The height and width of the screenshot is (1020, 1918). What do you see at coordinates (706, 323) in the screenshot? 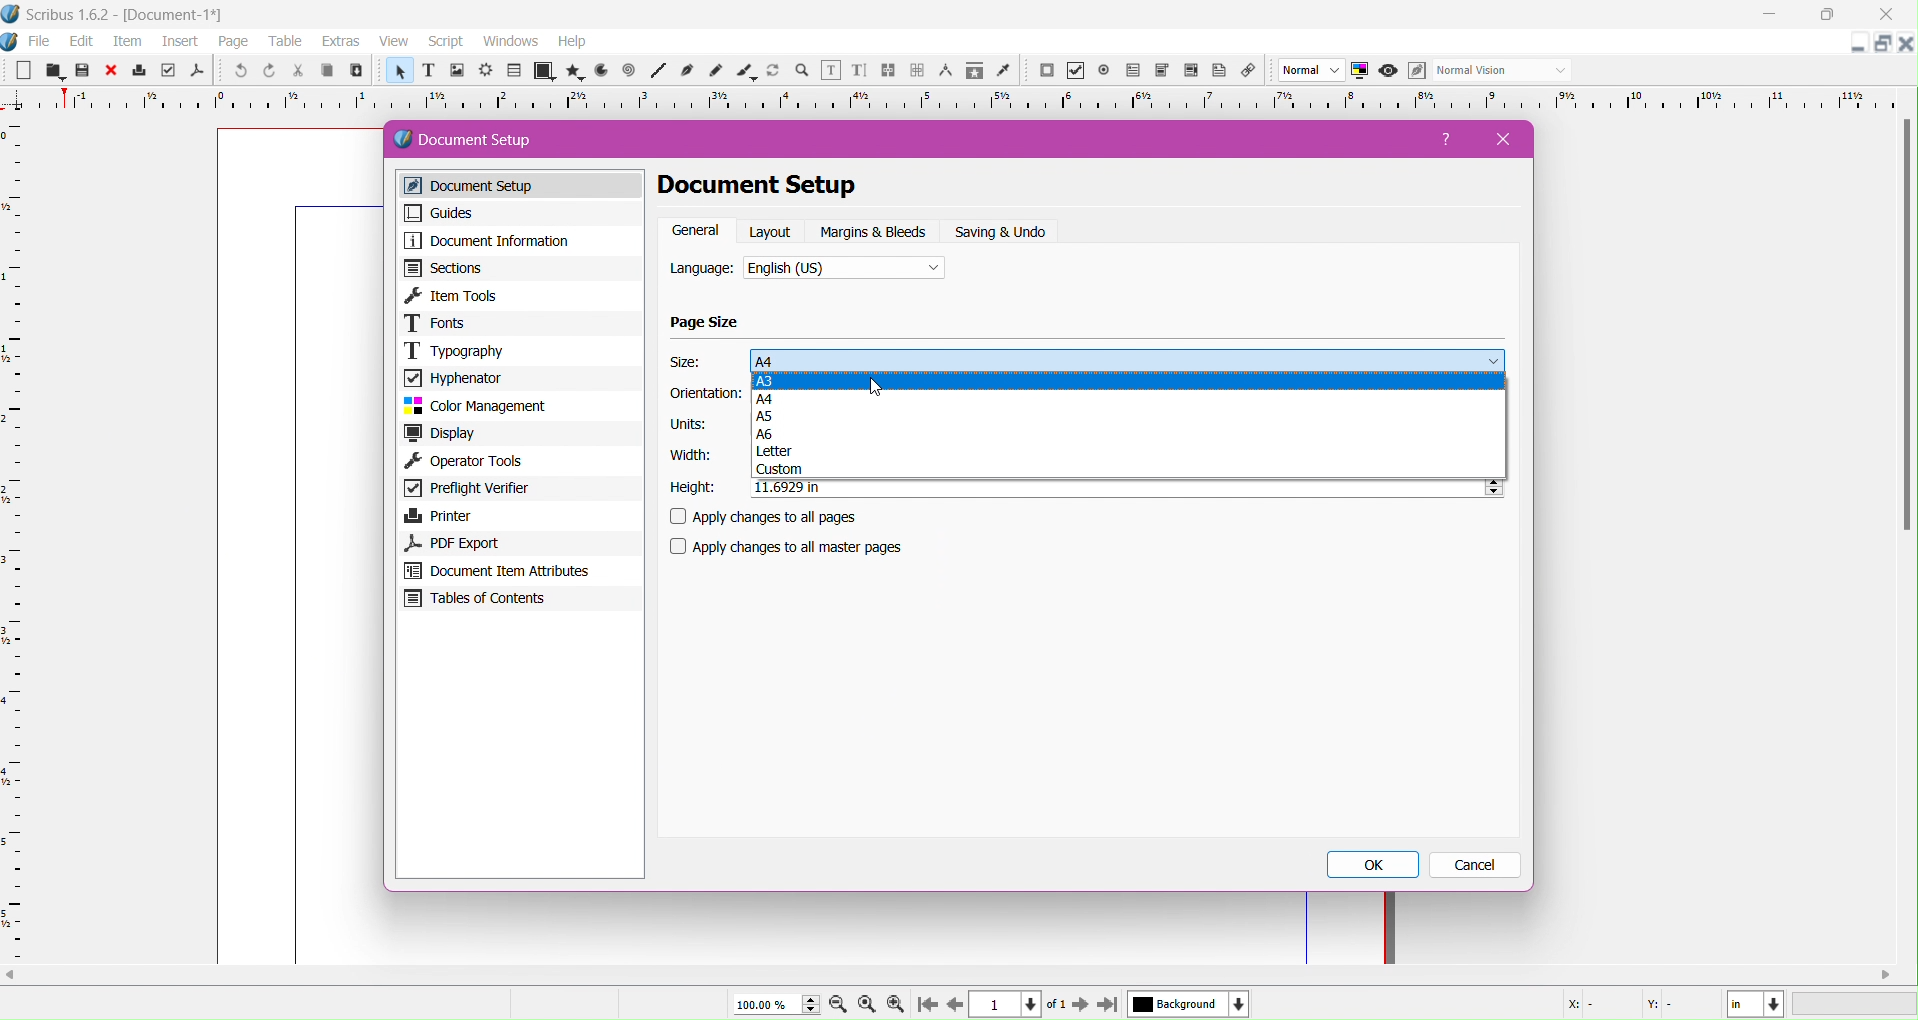
I see `Page Size` at bounding box center [706, 323].